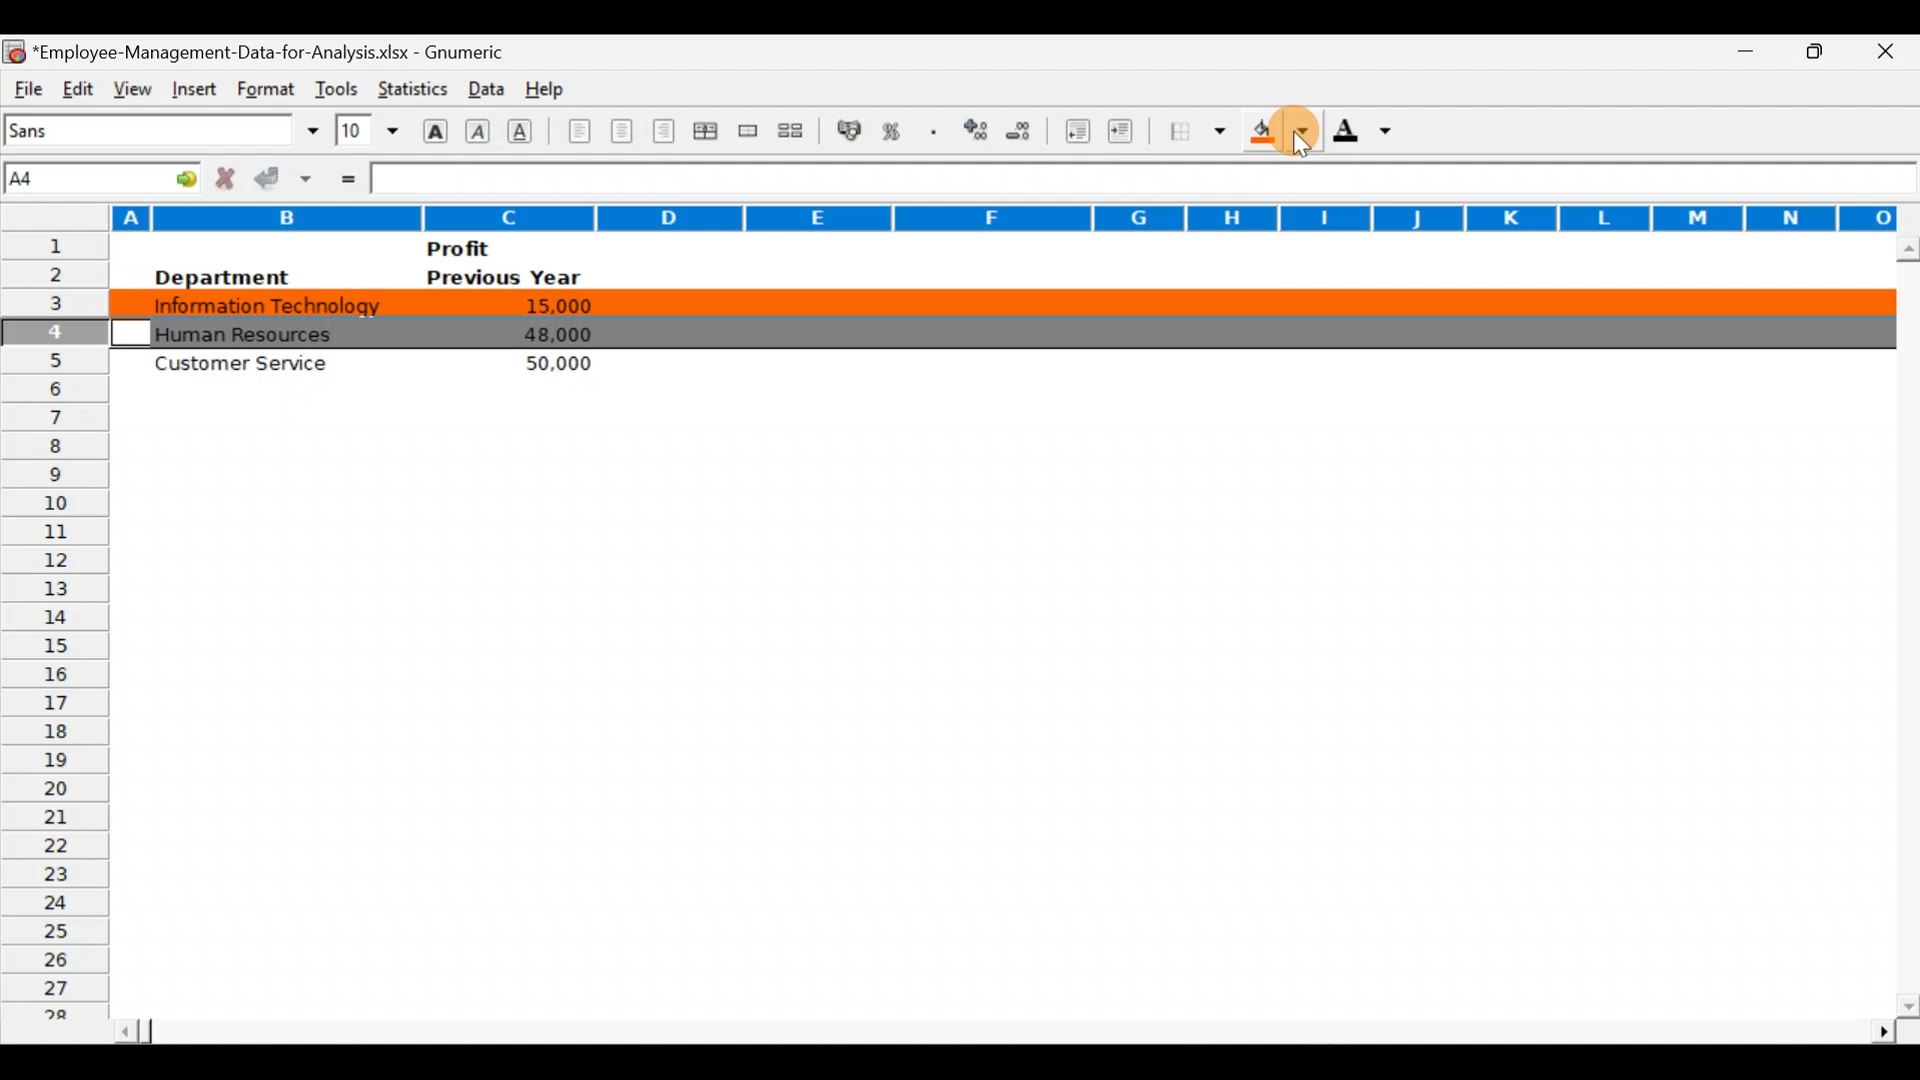 This screenshot has width=1920, height=1080. What do you see at coordinates (336, 84) in the screenshot?
I see `Tools` at bounding box center [336, 84].